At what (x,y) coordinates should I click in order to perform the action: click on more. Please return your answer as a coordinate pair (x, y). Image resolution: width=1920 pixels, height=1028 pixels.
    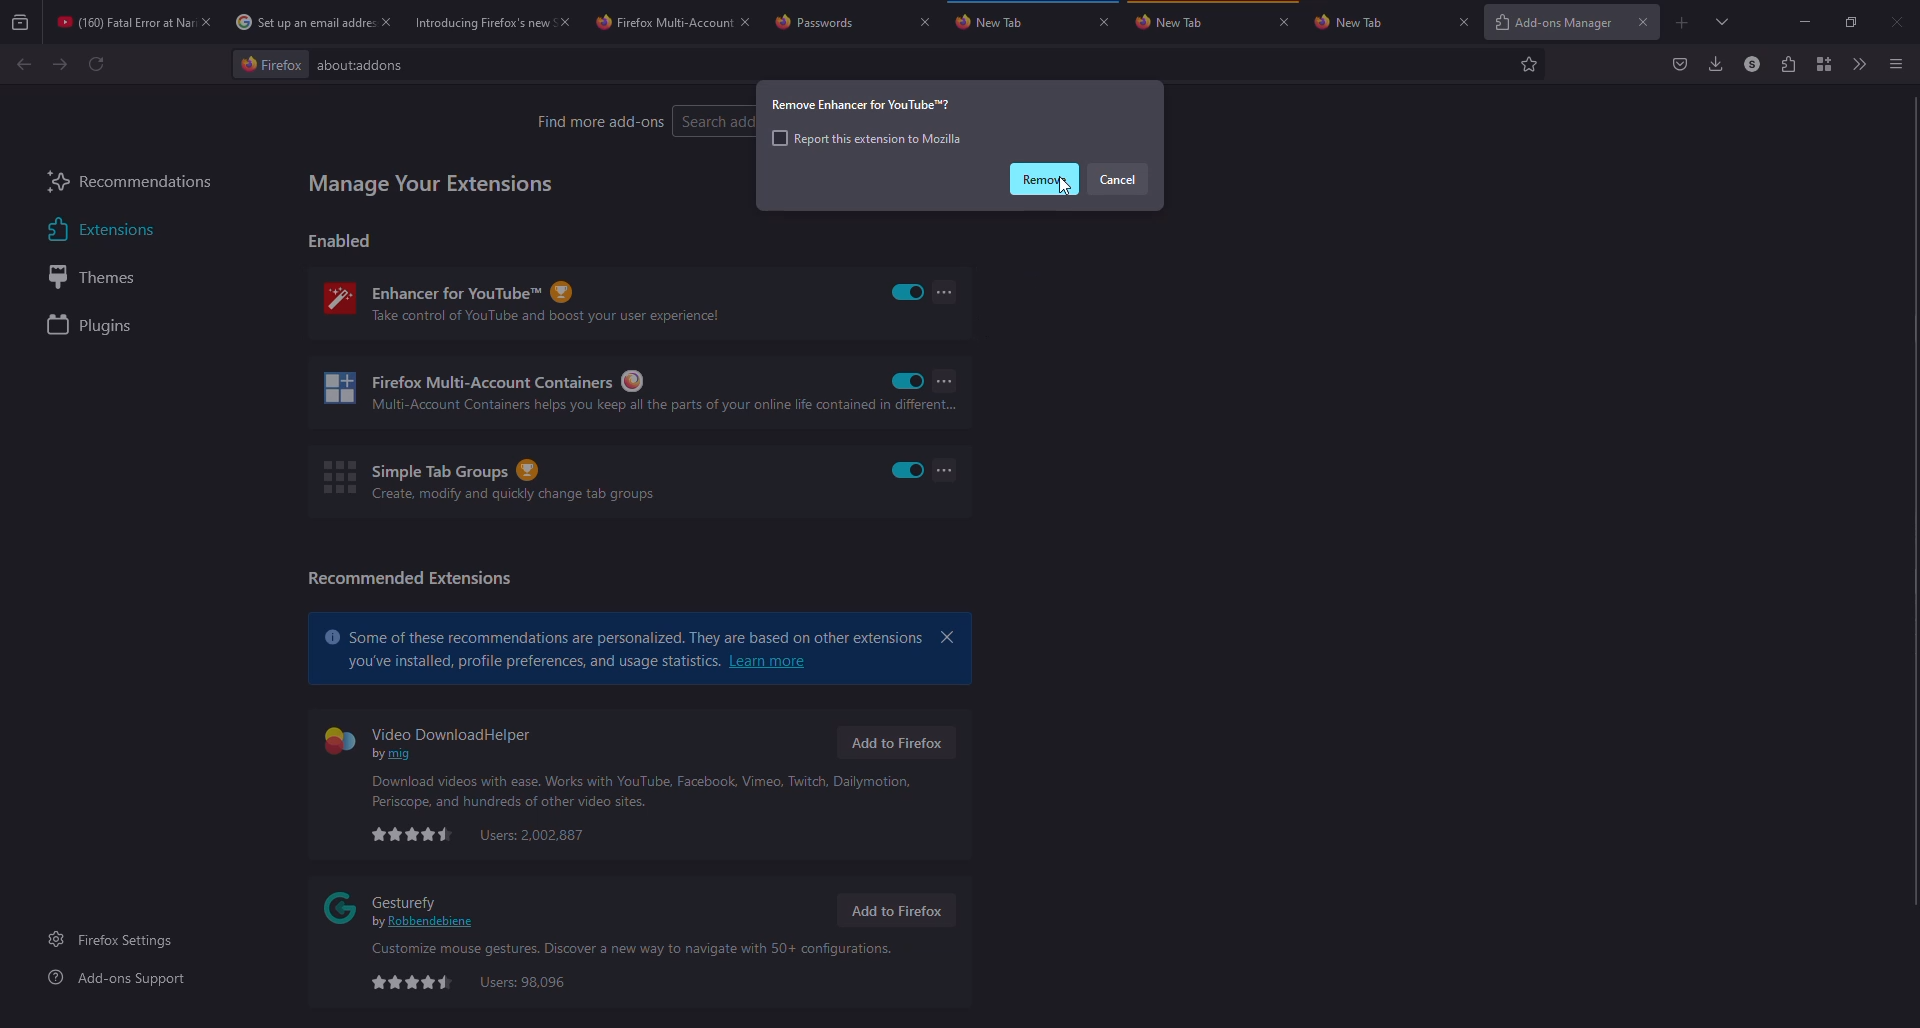
    Looking at the image, I should click on (946, 380).